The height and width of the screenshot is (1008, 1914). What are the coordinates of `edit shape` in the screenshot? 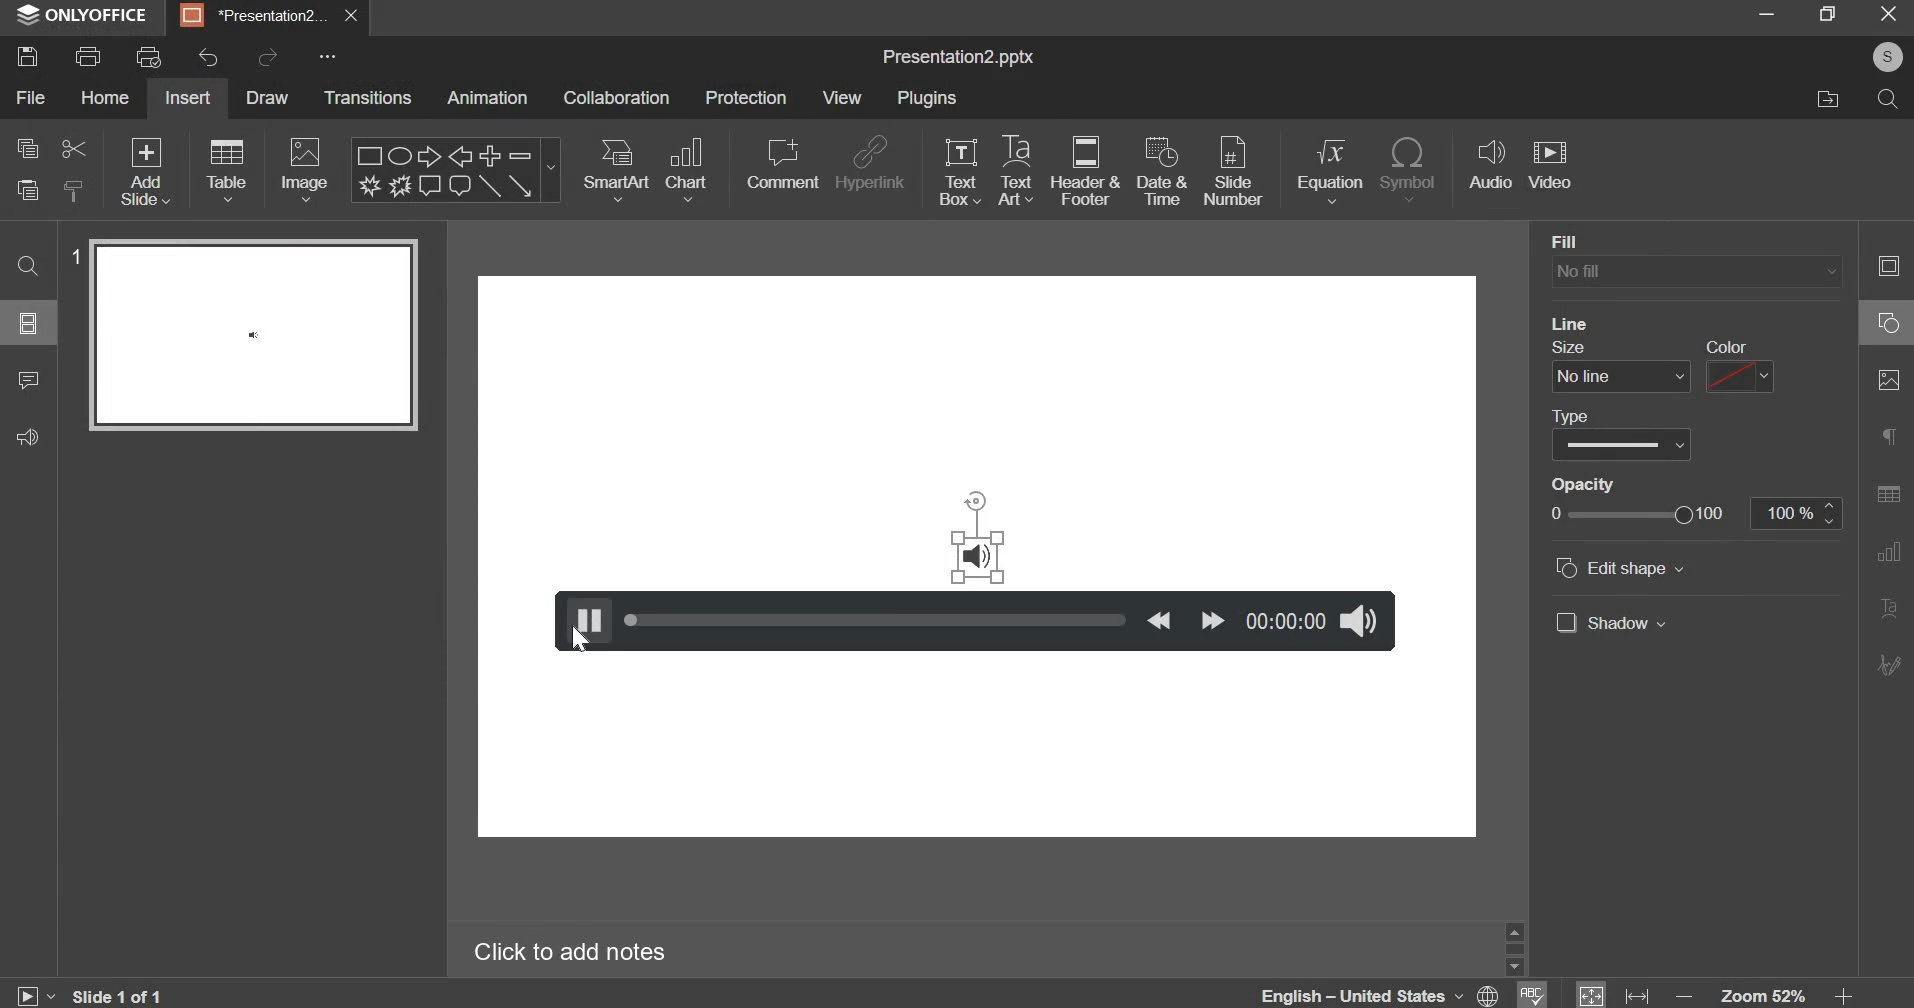 It's located at (1620, 567).